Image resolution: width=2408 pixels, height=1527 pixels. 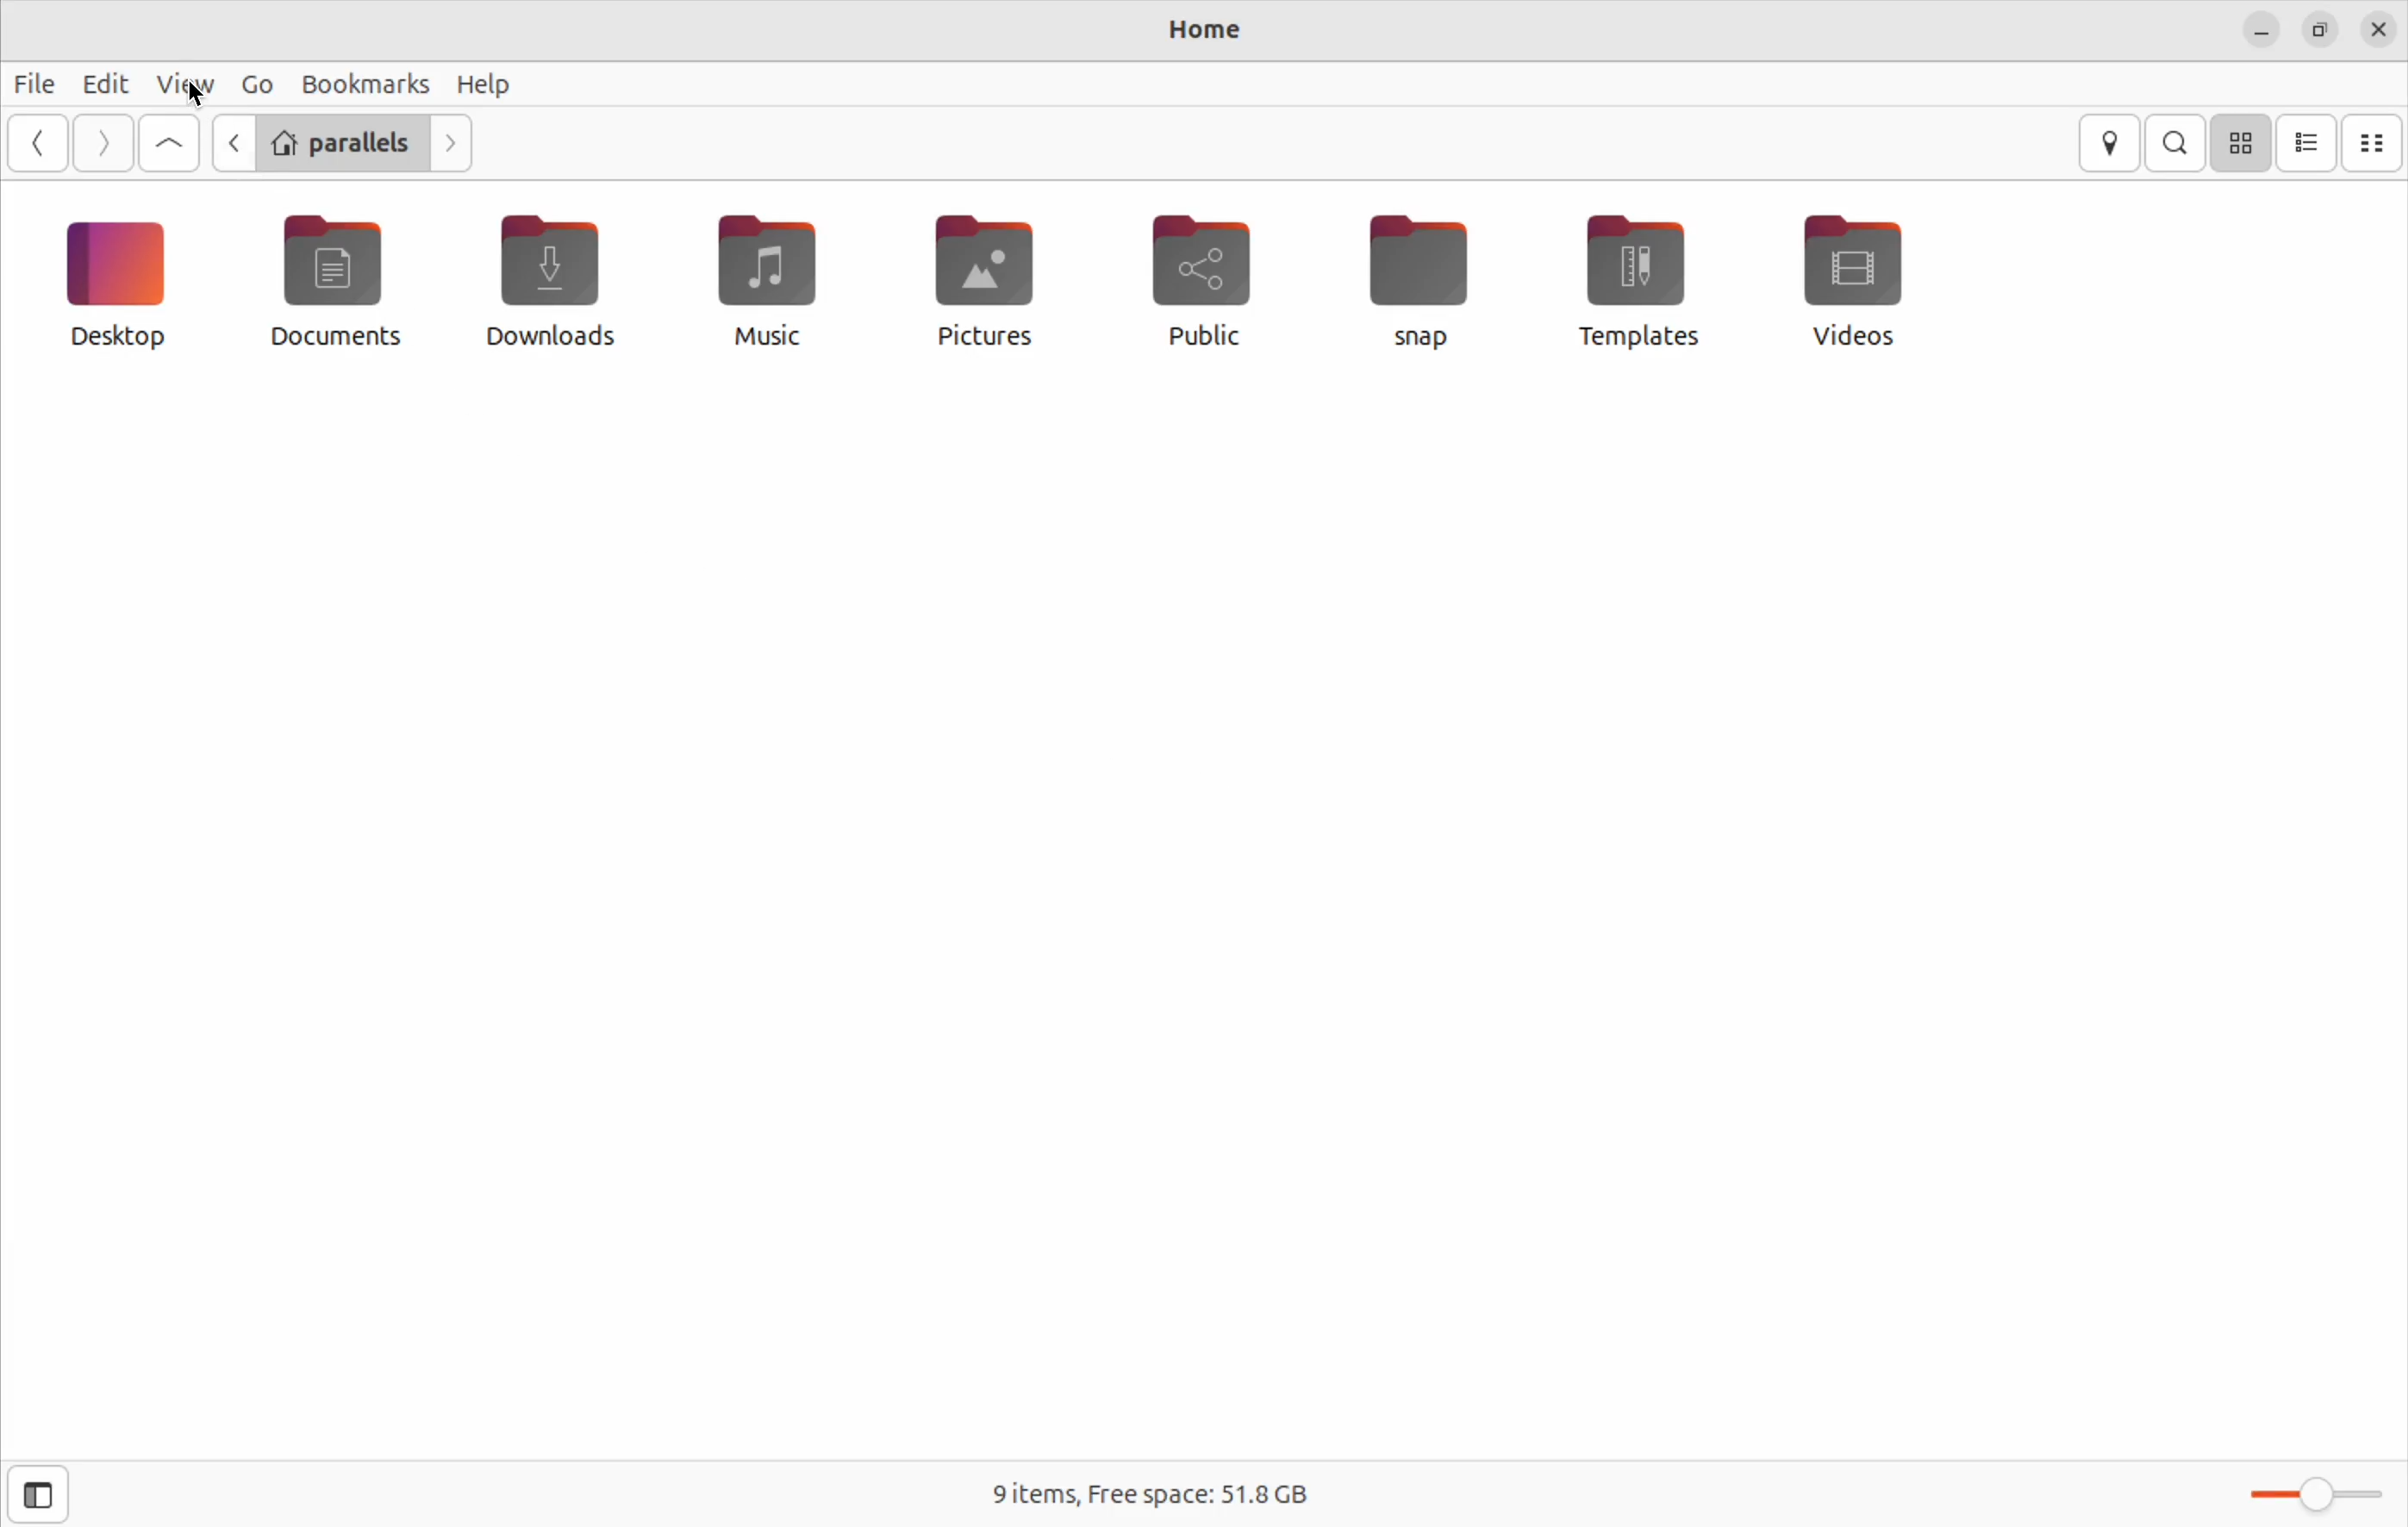 What do you see at coordinates (2109, 143) in the screenshot?
I see `location` at bounding box center [2109, 143].